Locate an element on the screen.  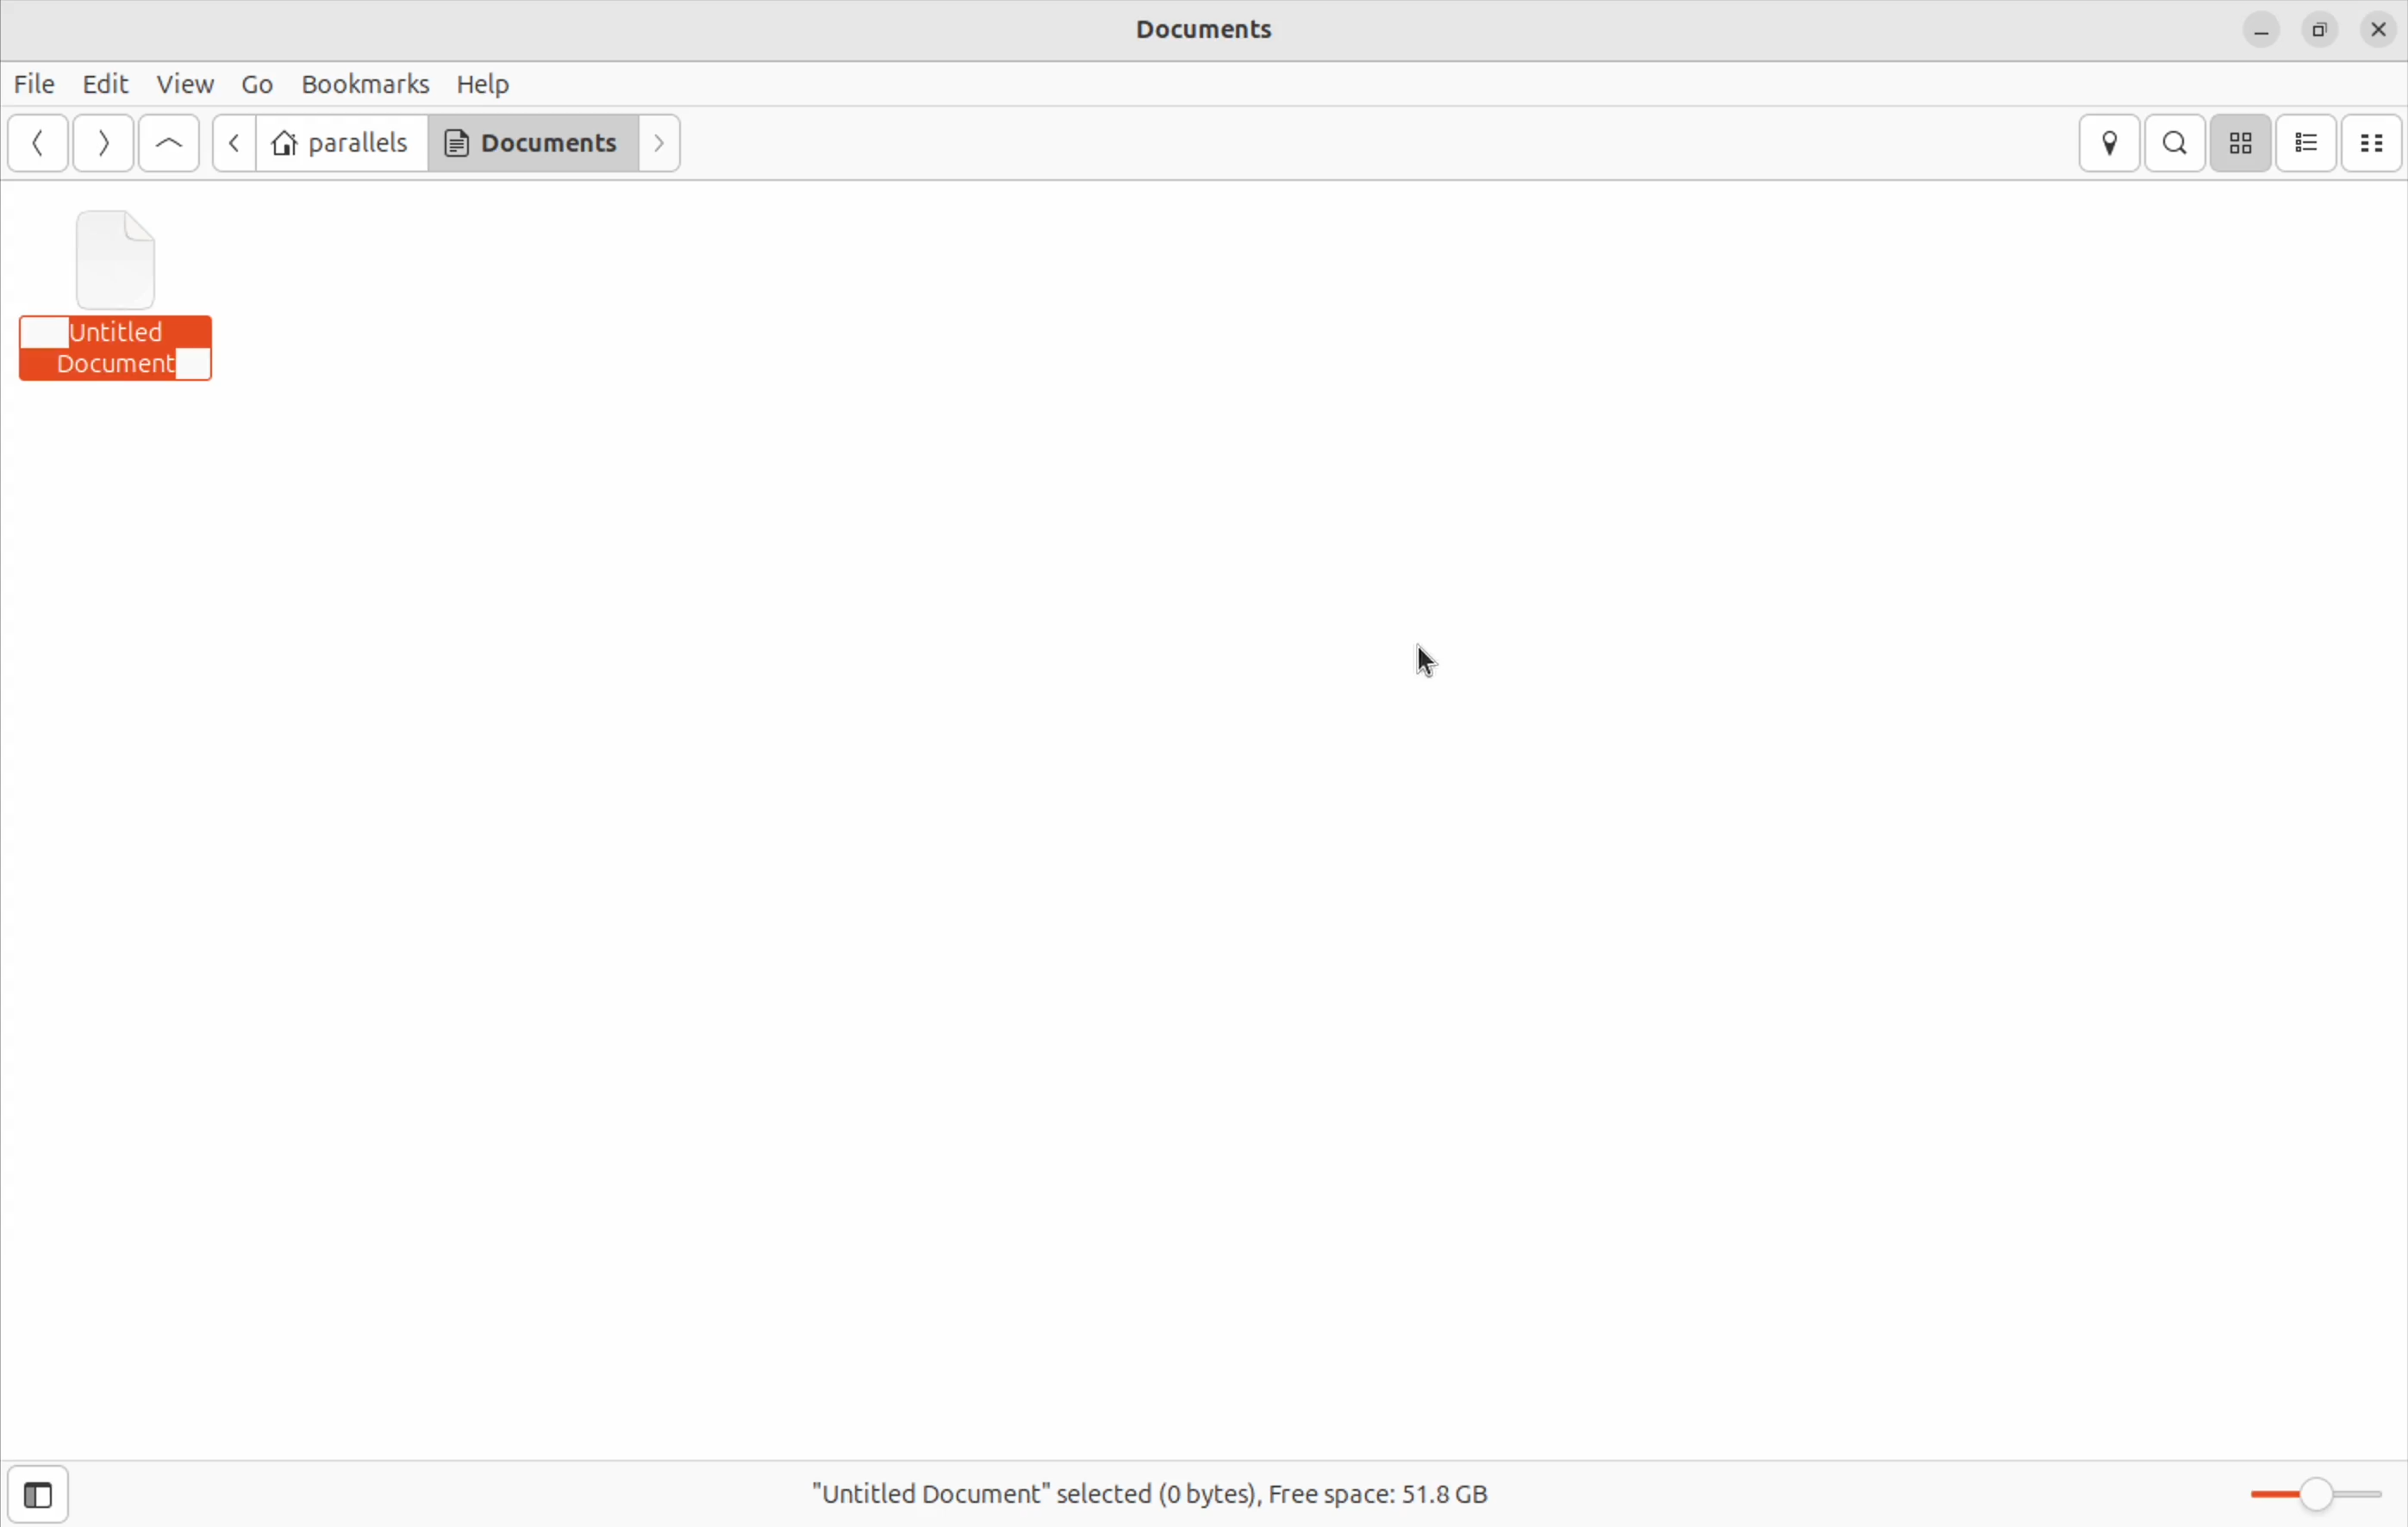
go to first file is located at coordinates (169, 144).